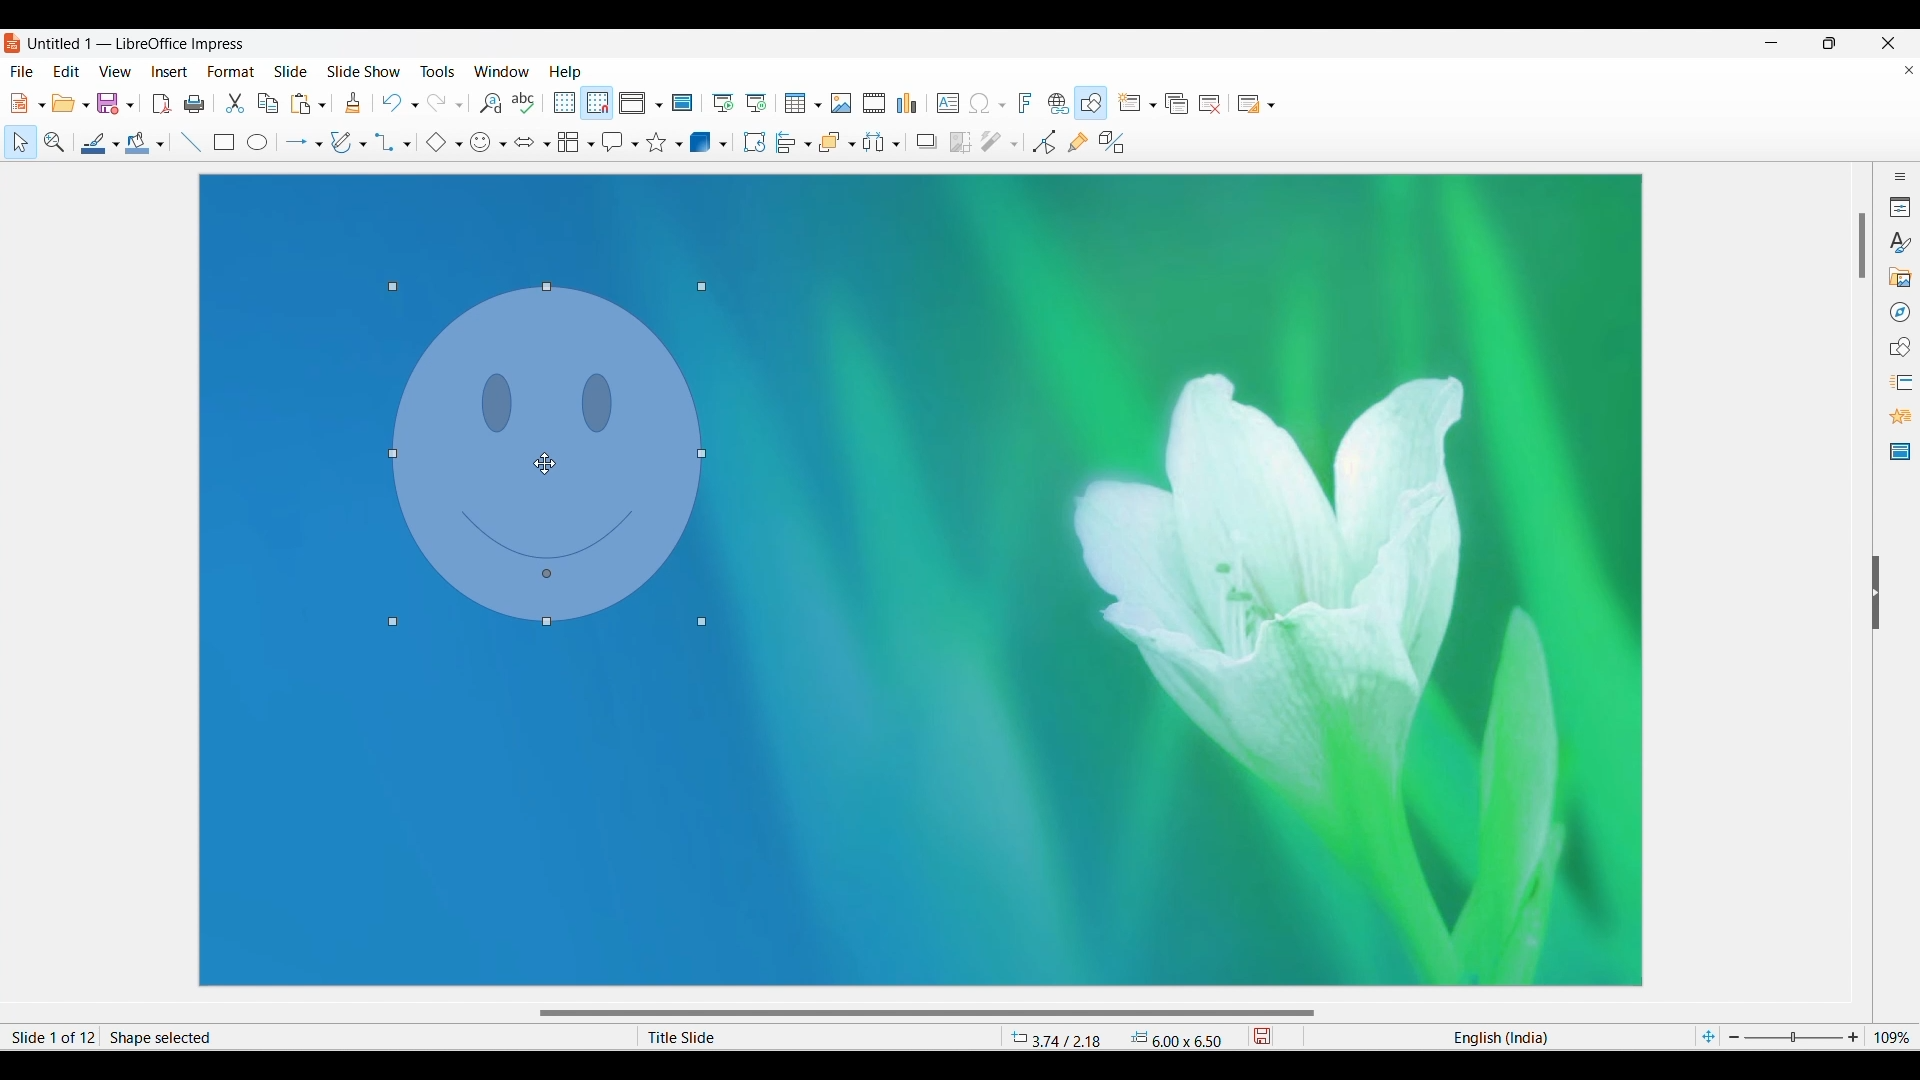 This screenshot has height=1080, width=1920. What do you see at coordinates (436, 142) in the screenshot?
I see `Selected basic shape` at bounding box center [436, 142].